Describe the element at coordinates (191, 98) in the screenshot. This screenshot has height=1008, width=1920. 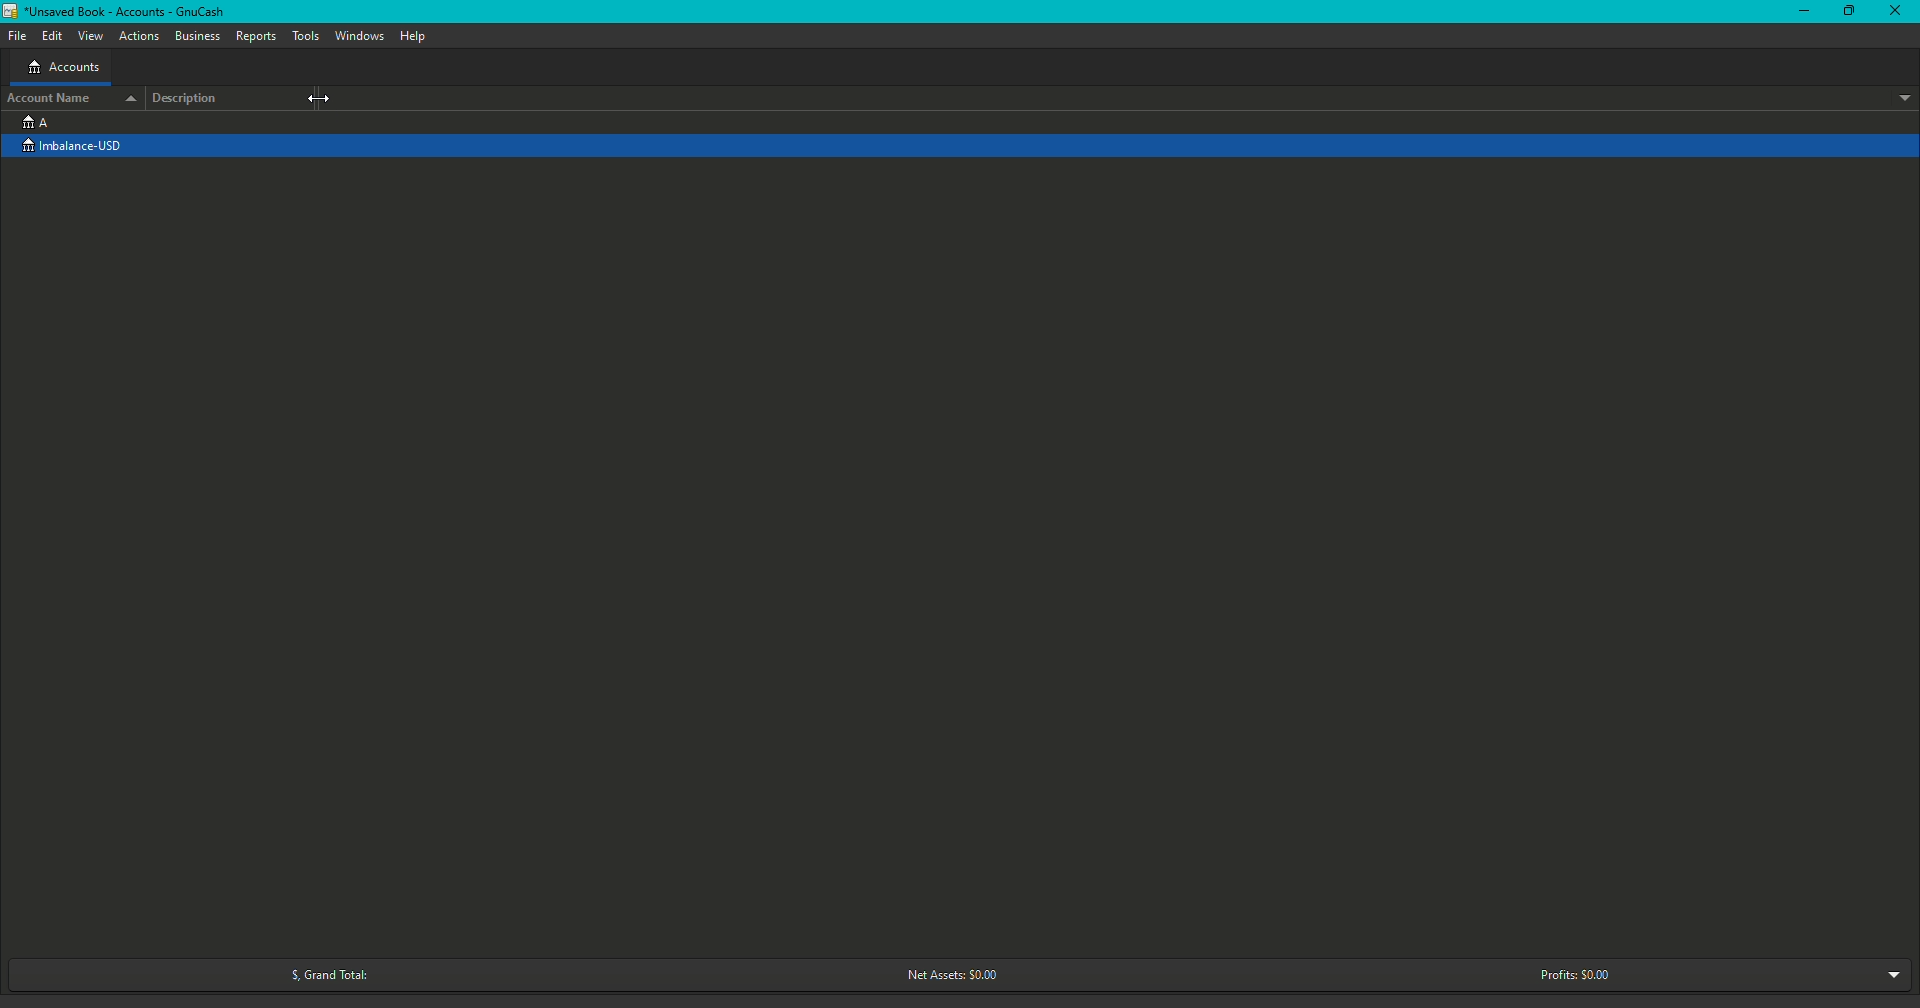
I see `Description` at that location.